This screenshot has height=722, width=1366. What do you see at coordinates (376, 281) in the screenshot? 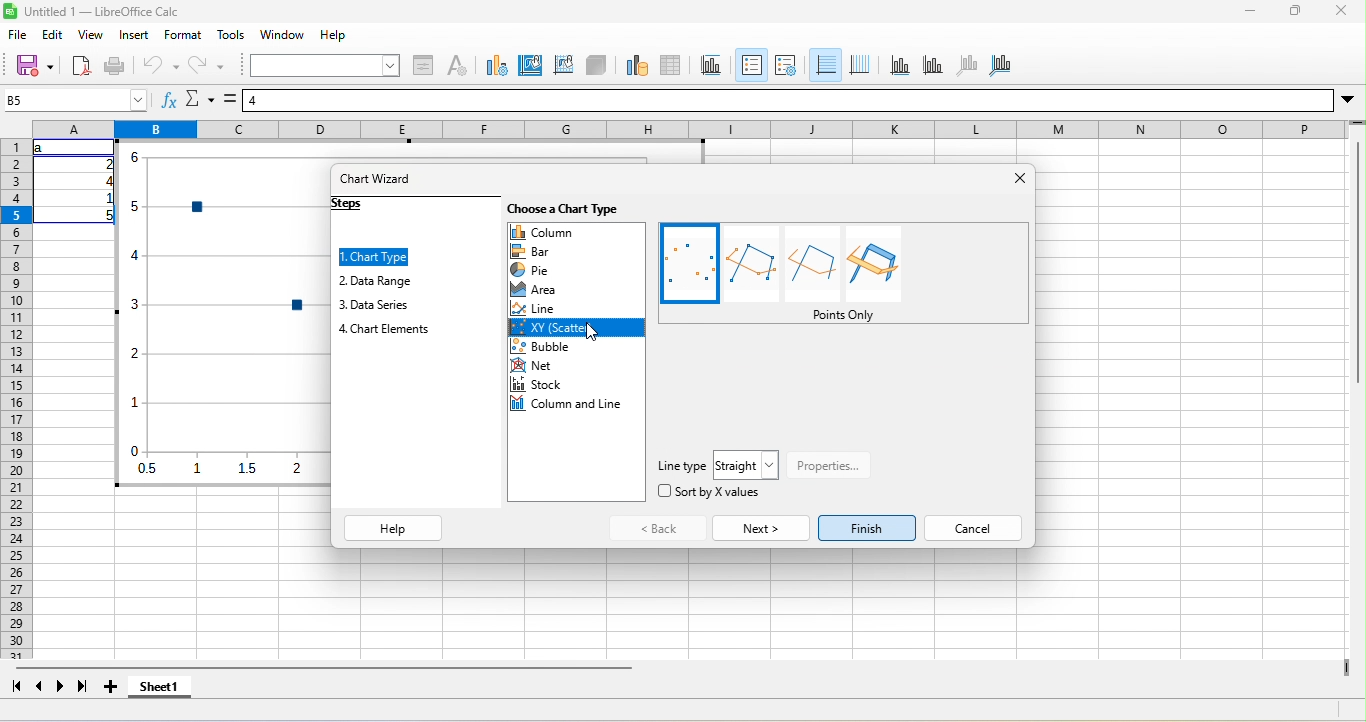
I see `data range` at bounding box center [376, 281].